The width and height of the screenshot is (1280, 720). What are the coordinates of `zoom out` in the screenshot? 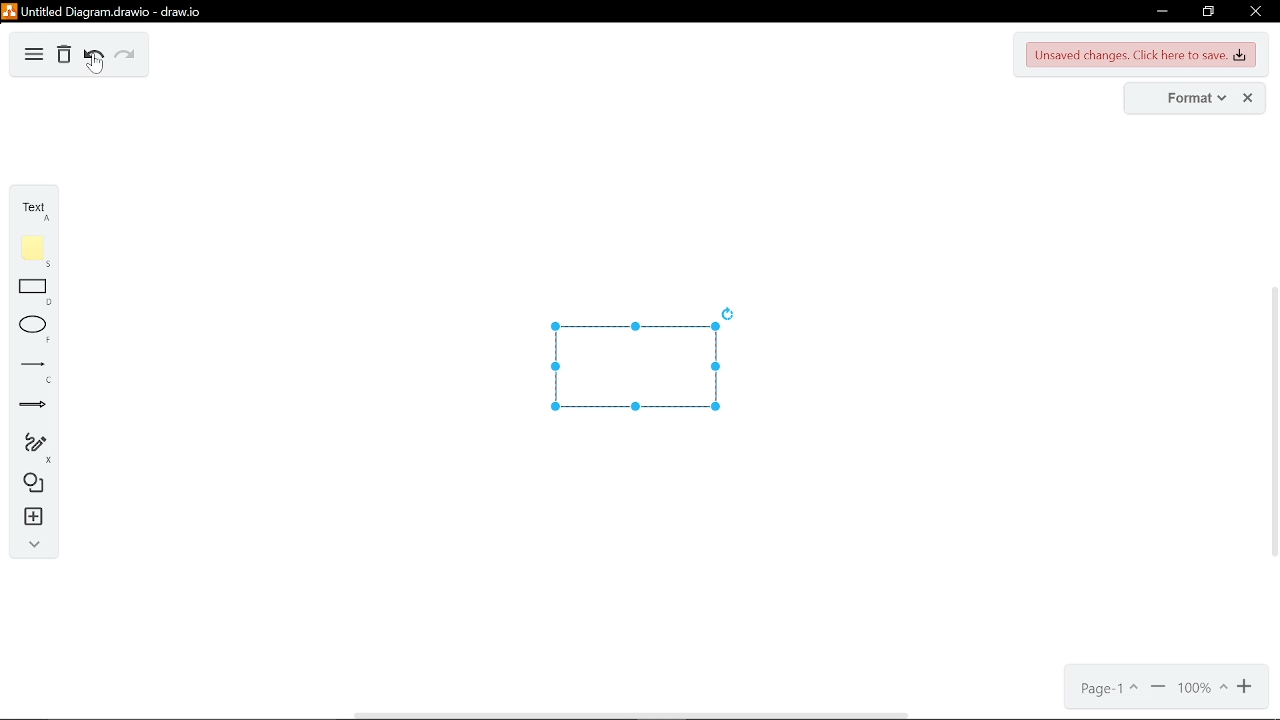 It's located at (1159, 690).